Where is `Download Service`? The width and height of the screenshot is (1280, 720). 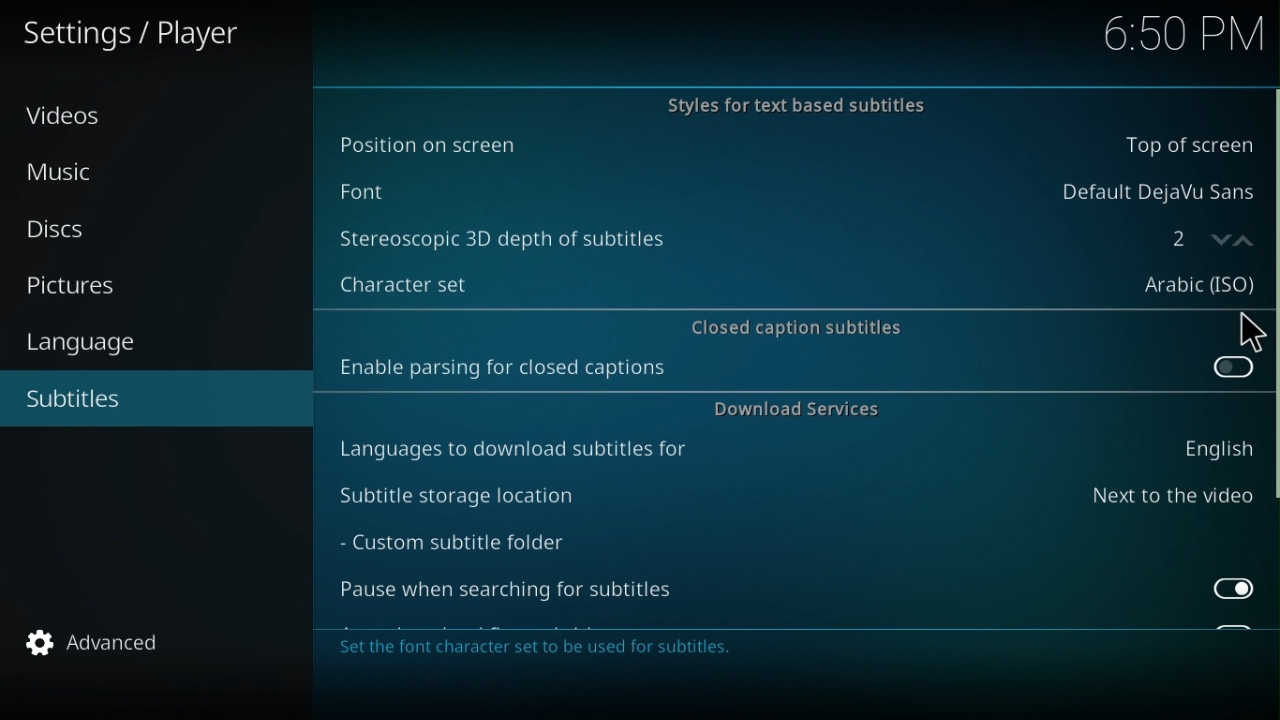
Download Service is located at coordinates (793, 410).